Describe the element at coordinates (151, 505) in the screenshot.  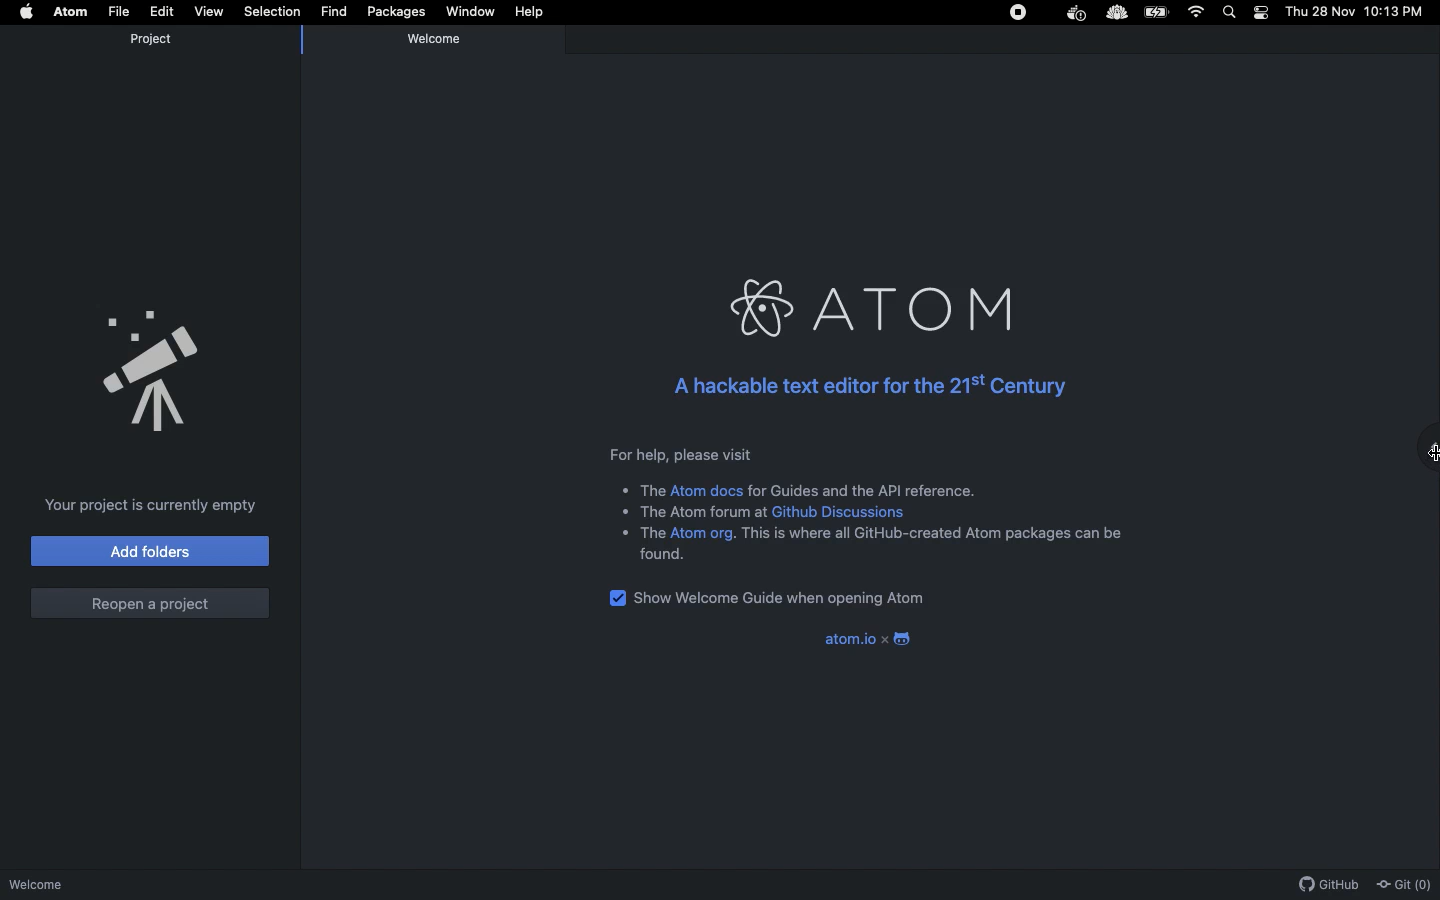
I see `Your project is currently empty` at that location.